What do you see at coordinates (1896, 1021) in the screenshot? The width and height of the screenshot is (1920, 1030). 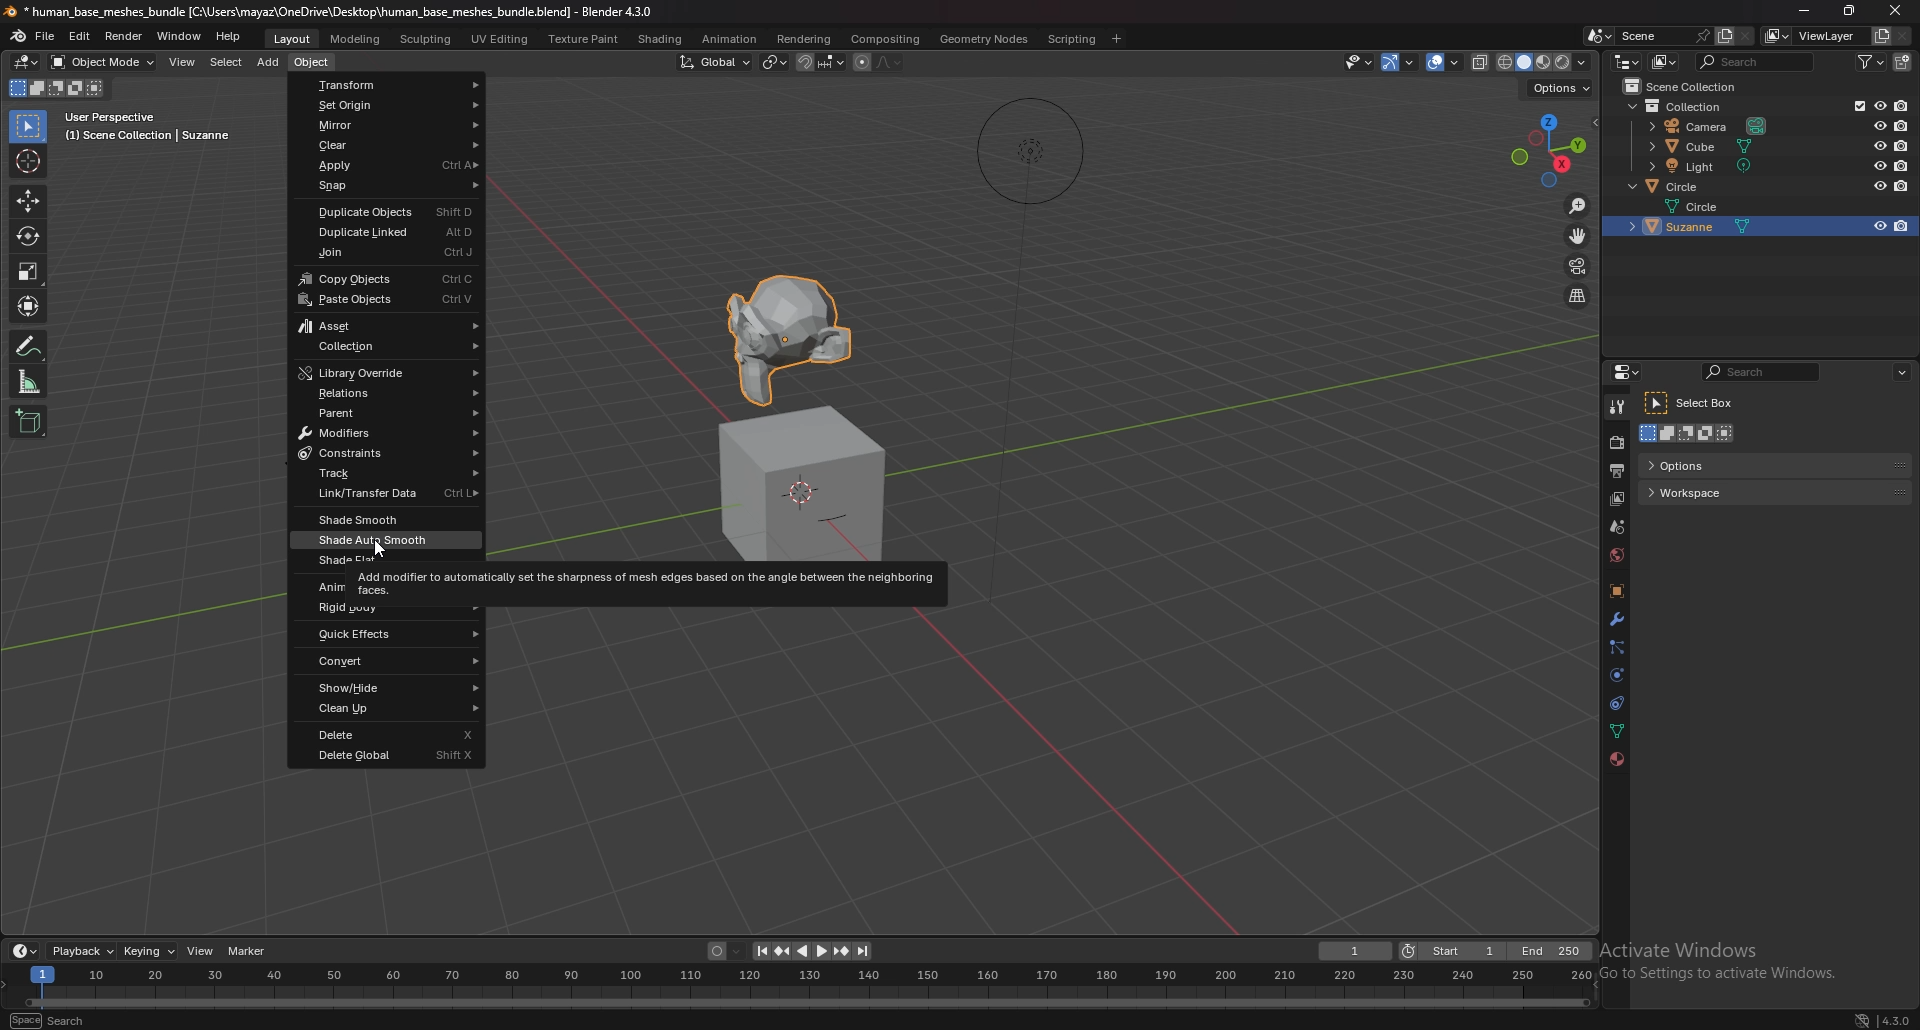 I see `version` at bounding box center [1896, 1021].